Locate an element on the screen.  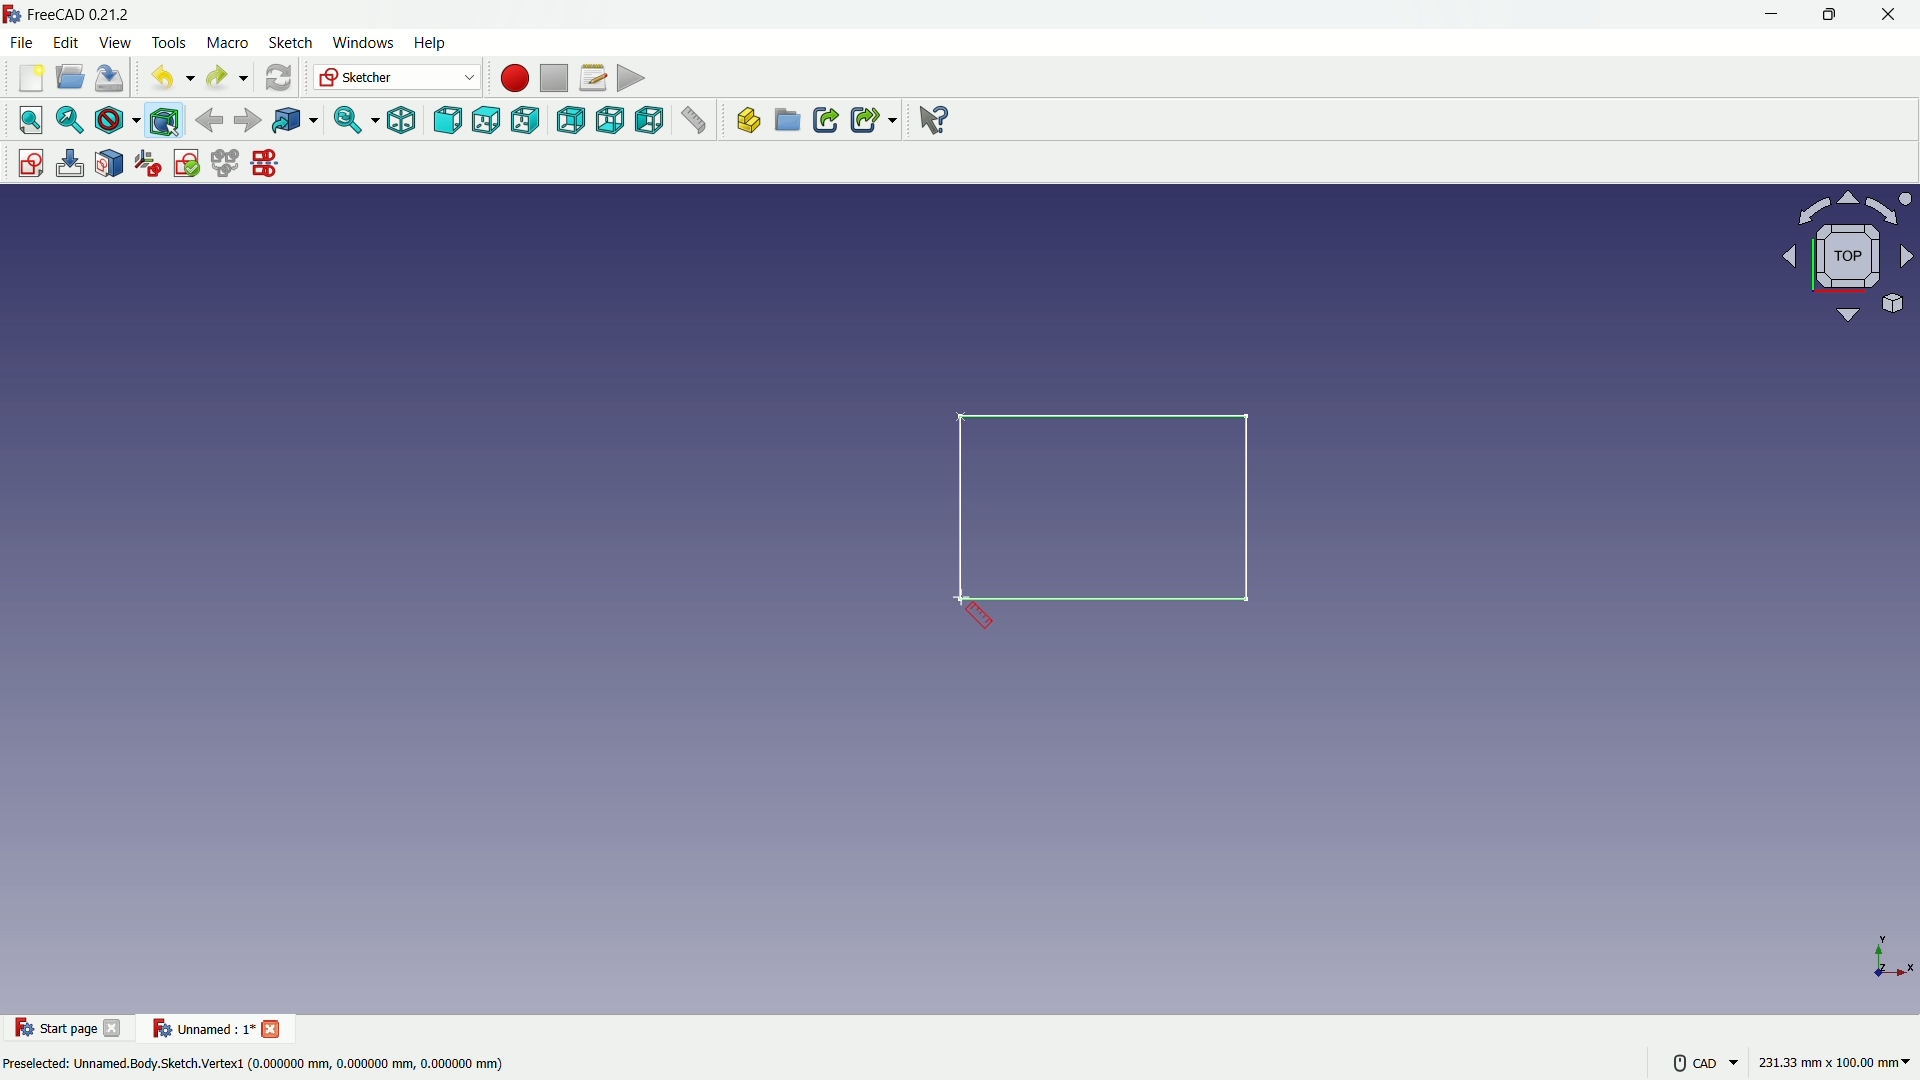
fit all is located at coordinates (26, 120).